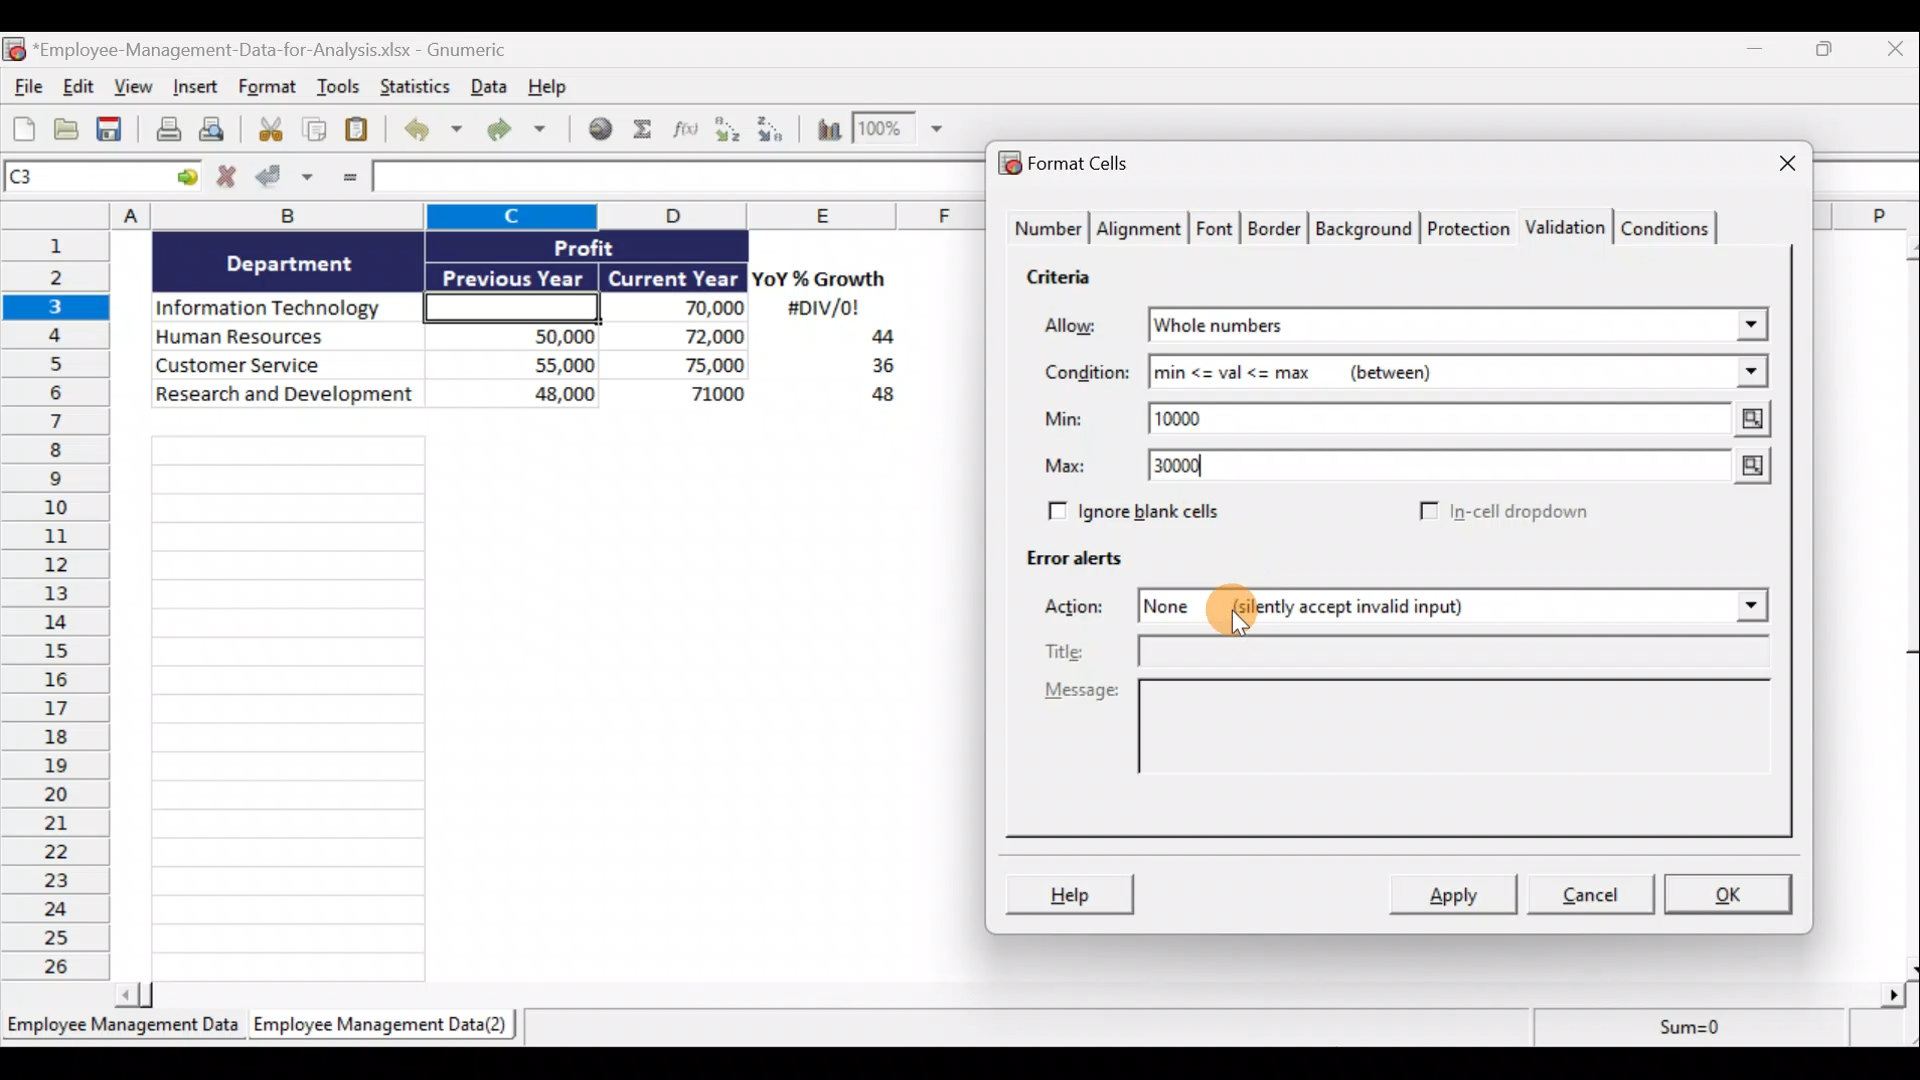  I want to click on Validation, so click(1568, 225).